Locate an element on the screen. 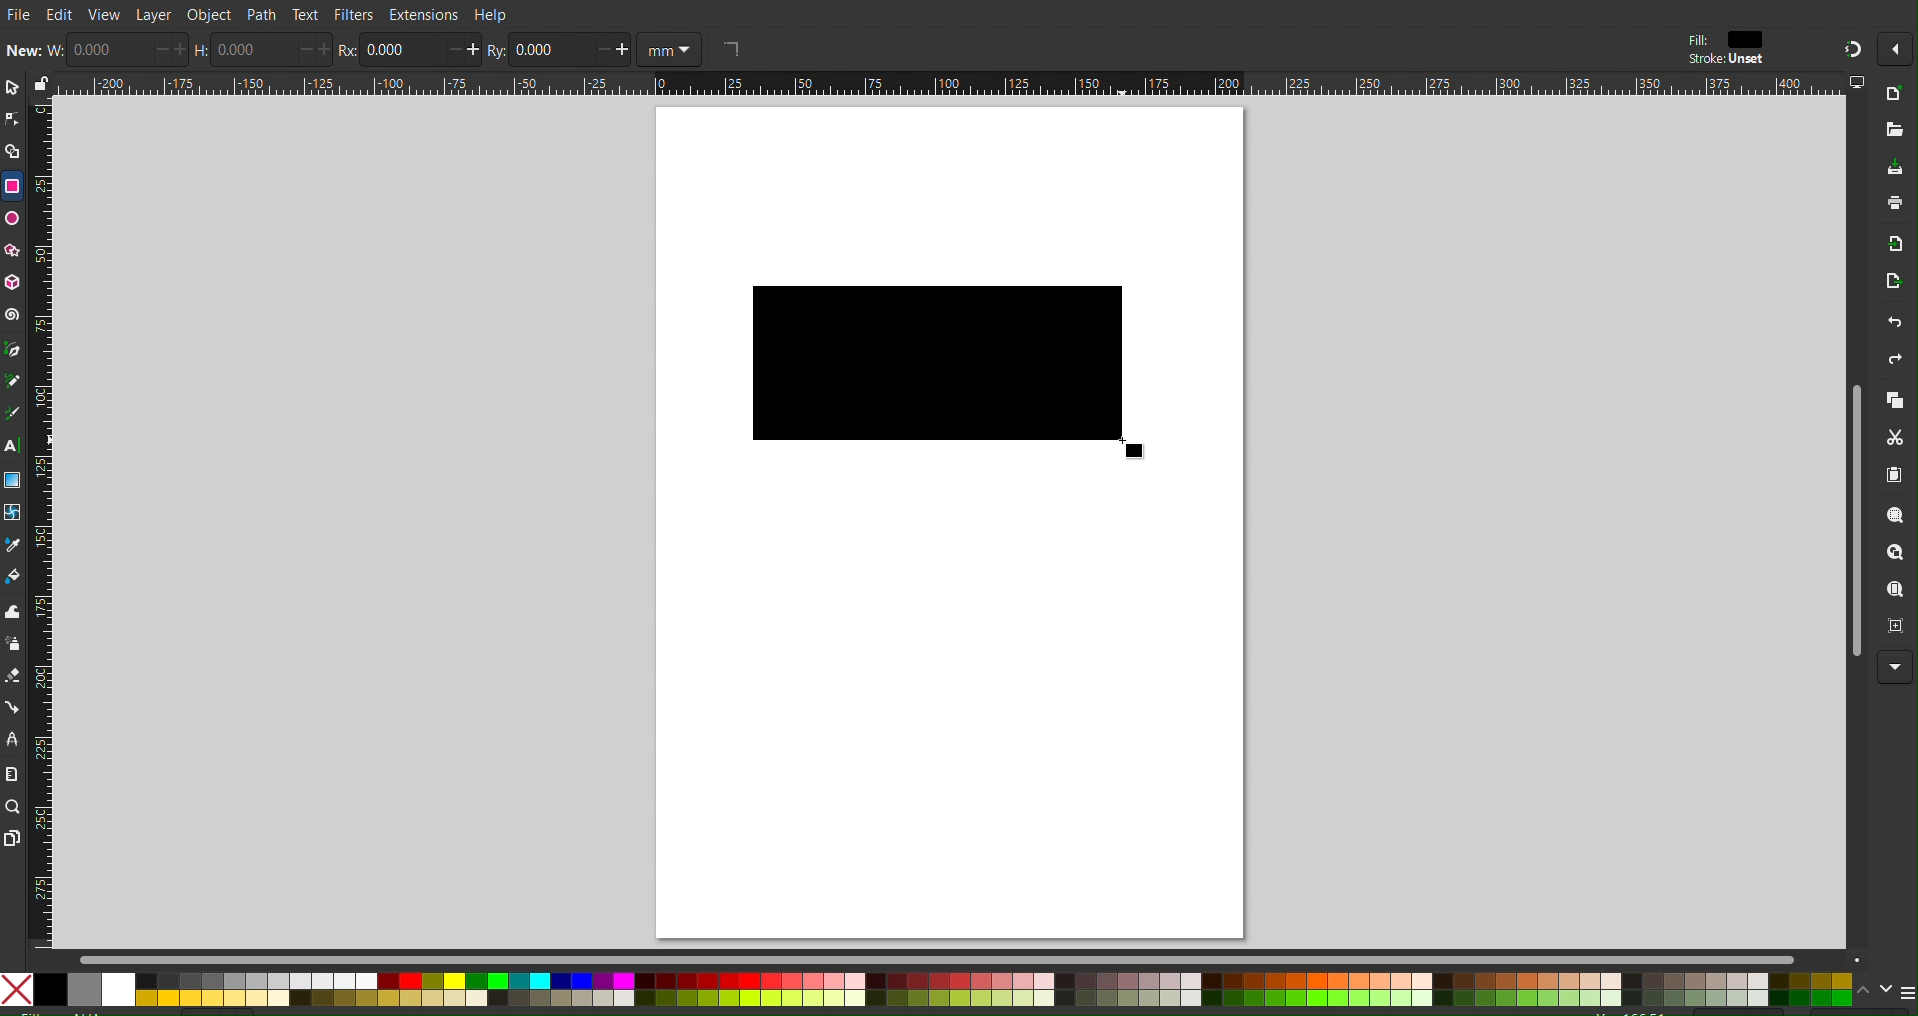  Print is located at coordinates (1890, 208).